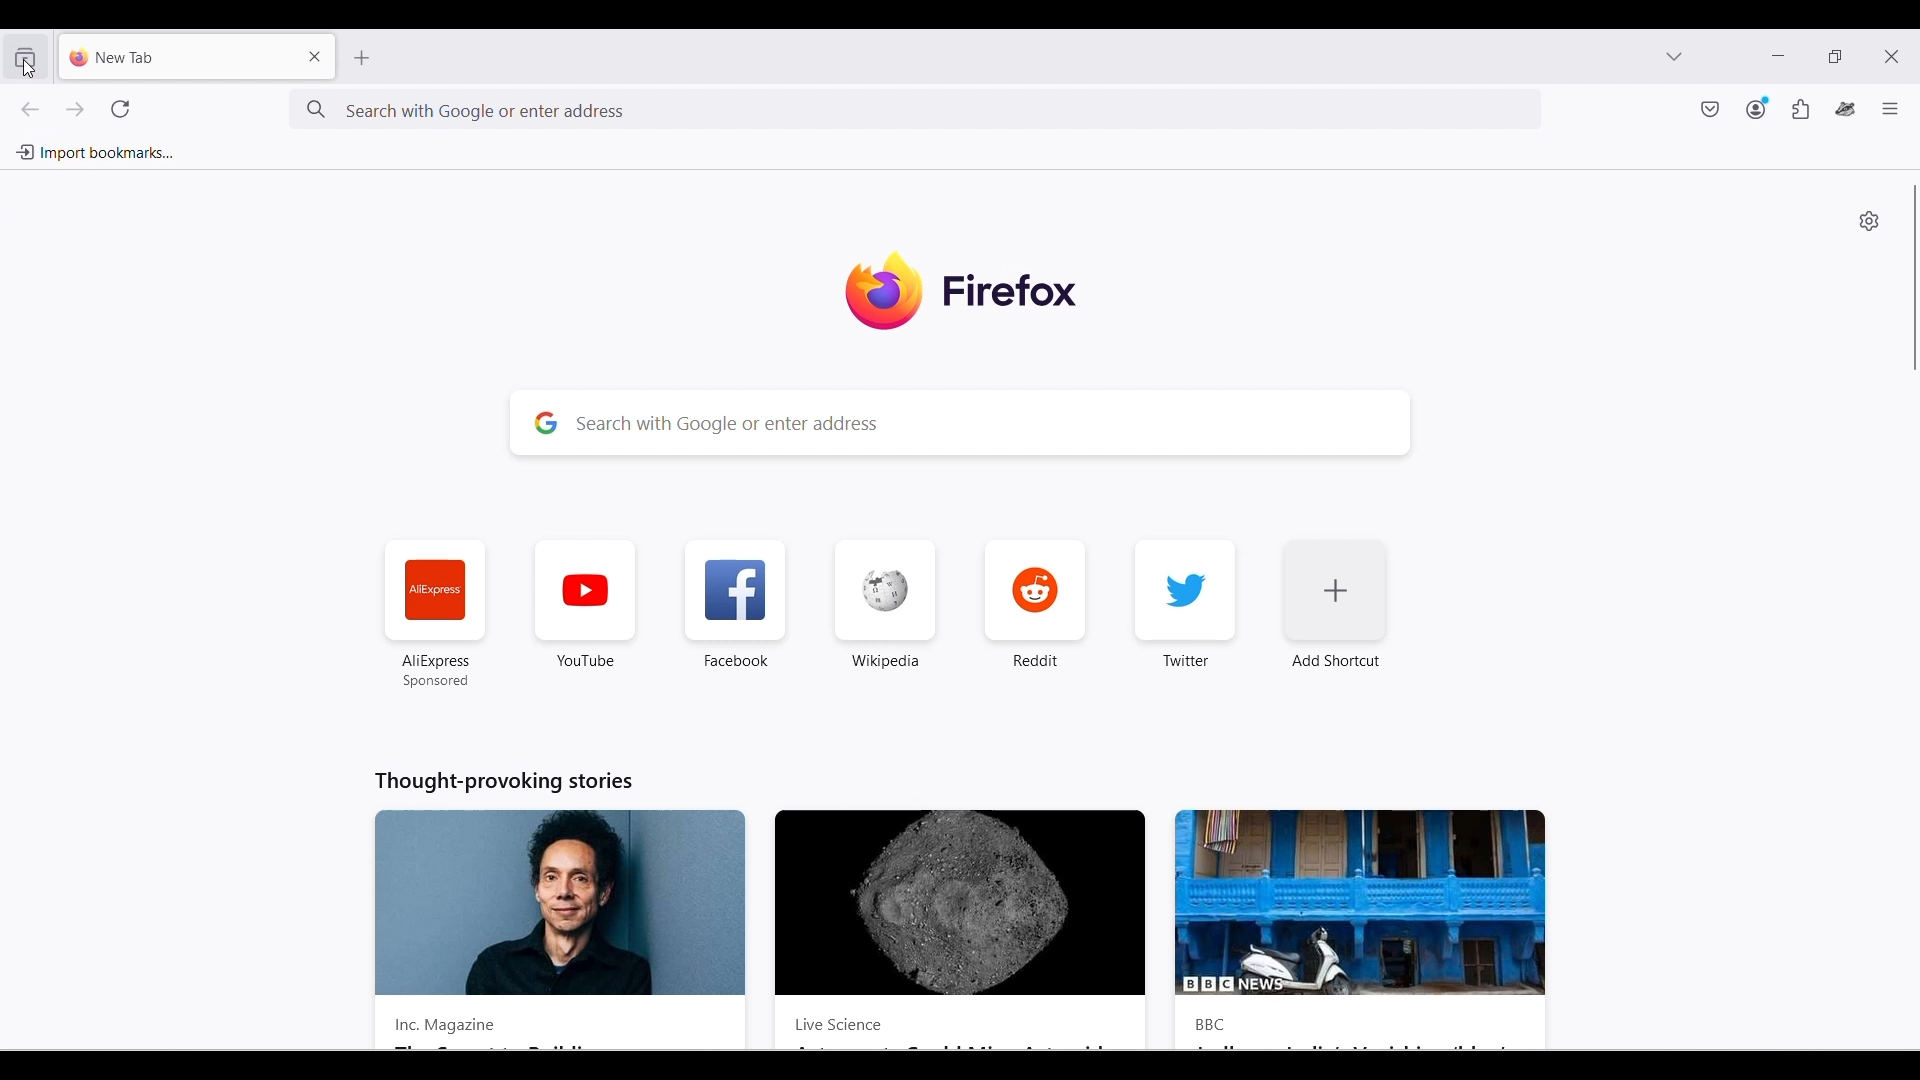 Image resolution: width=1920 pixels, height=1080 pixels. Describe the element at coordinates (792, 109) in the screenshot. I see `Search with Google or enter address` at that location.